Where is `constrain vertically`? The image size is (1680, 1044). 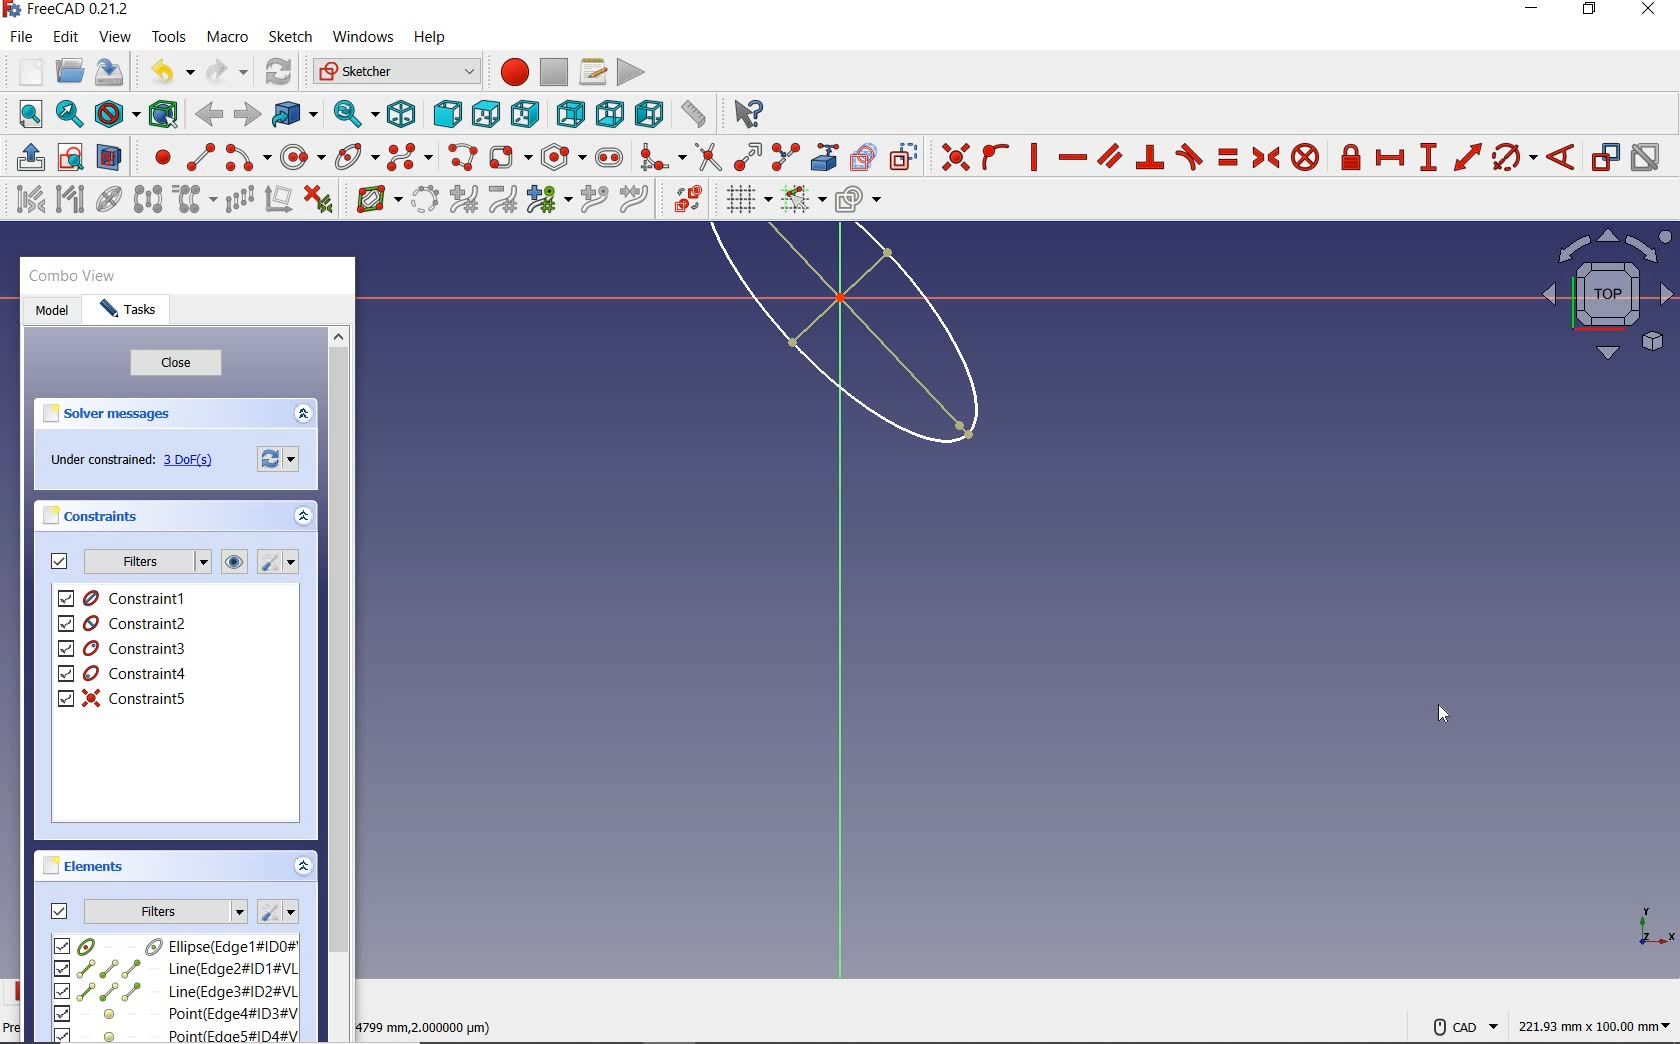
constrain vertically is located at coordinates (1034, 157).